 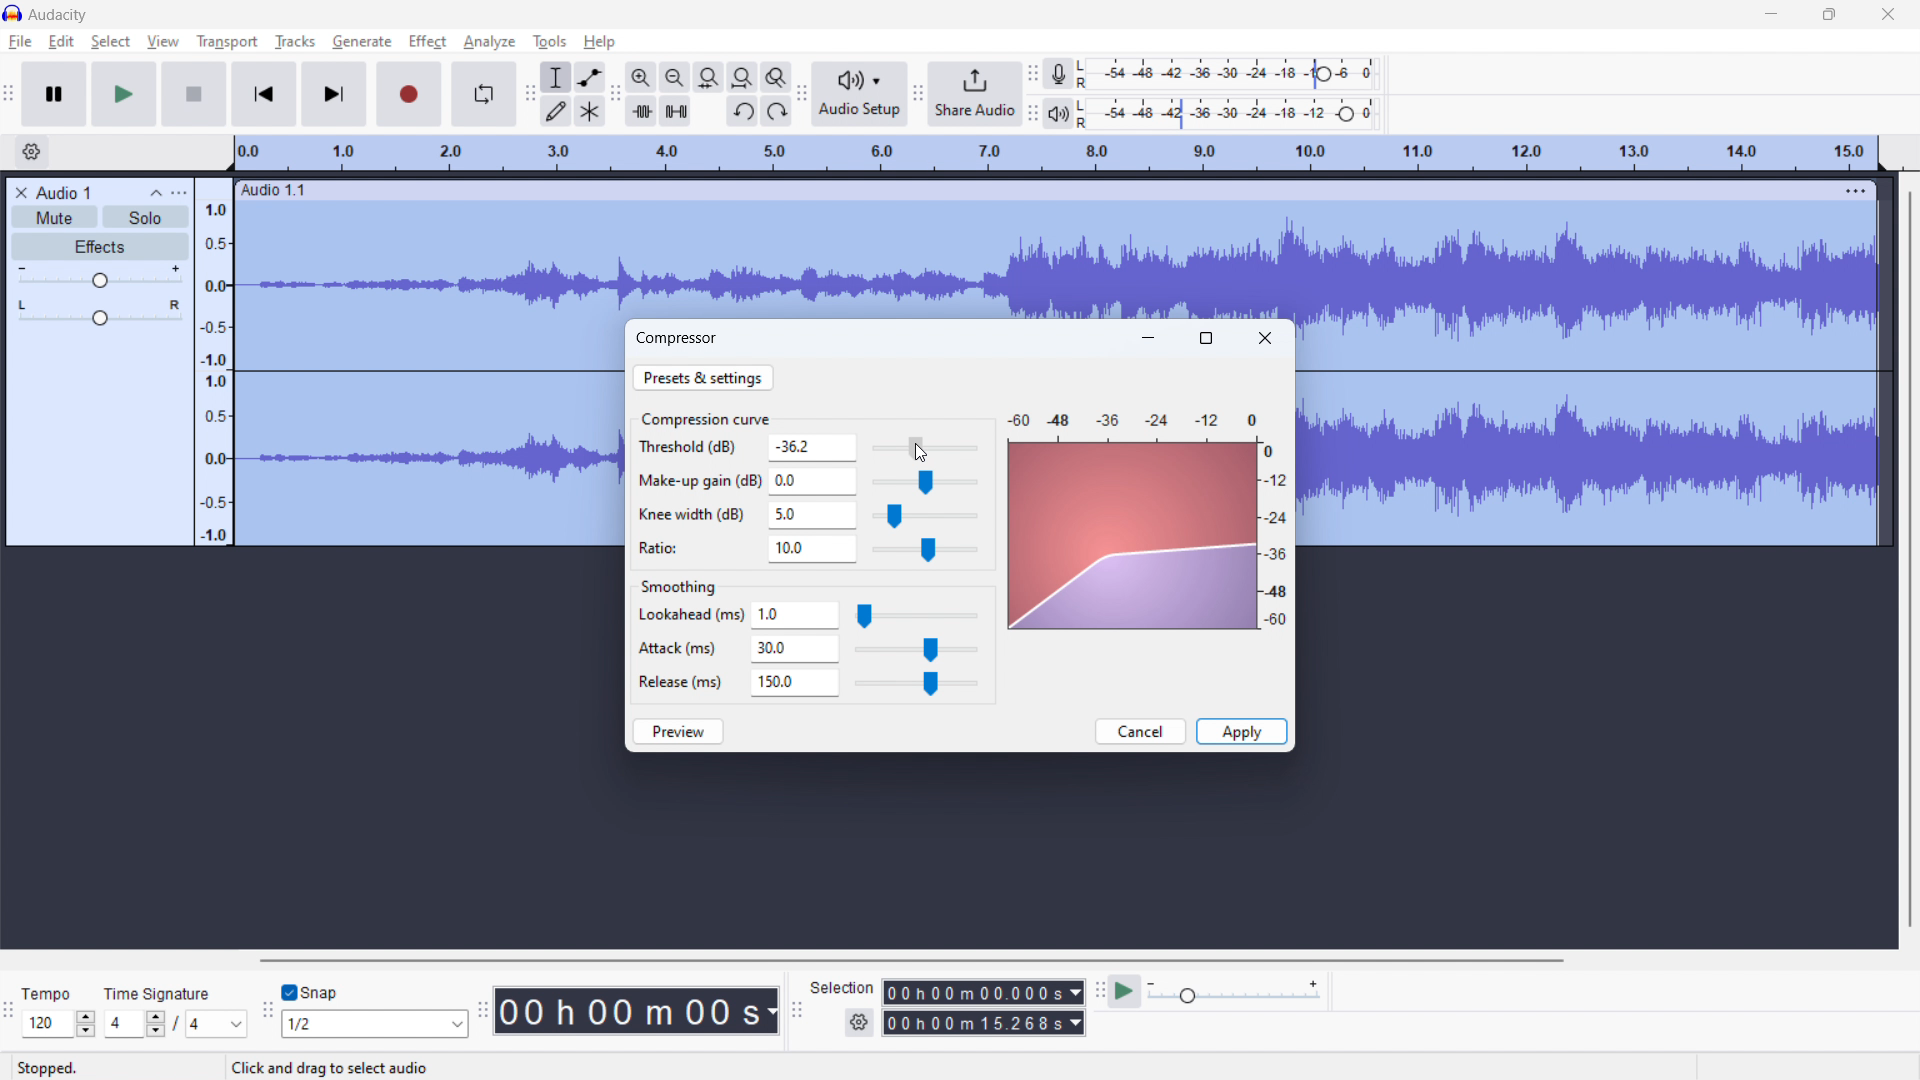 What do you see at coordinates (812, 550) in the screenshot?
I see `10.0` at bounding box center [812, 550].